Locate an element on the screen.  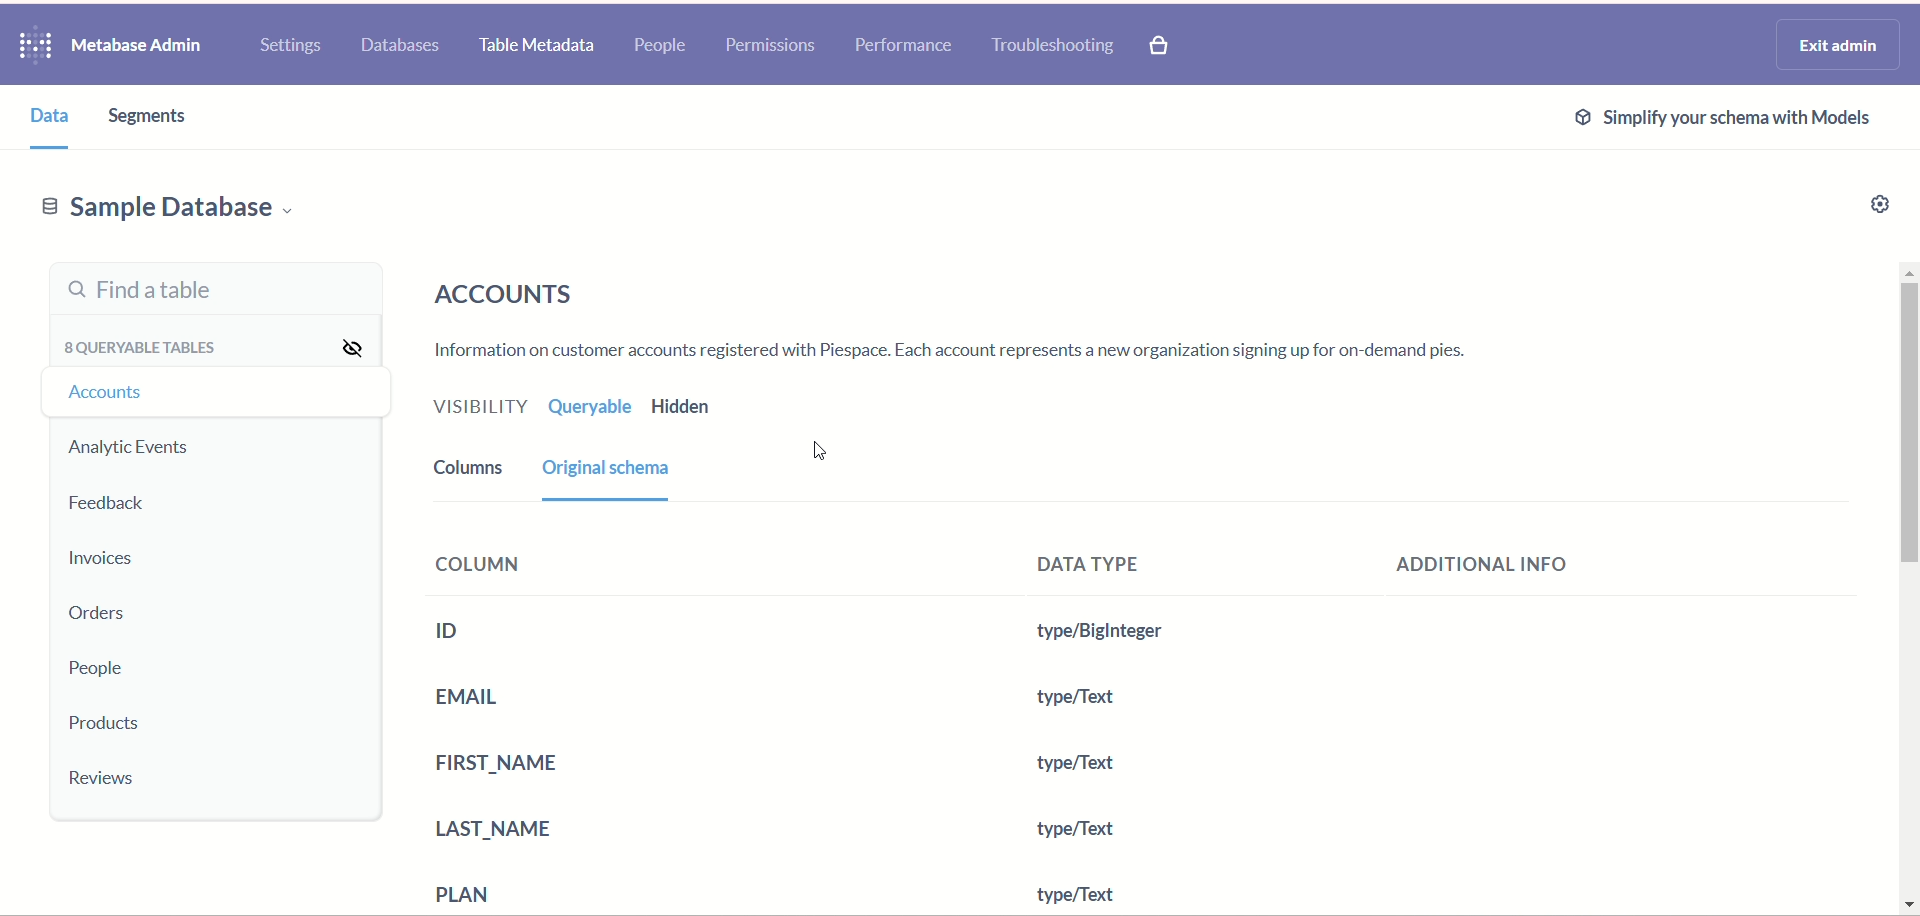
paid features is located at coordinates (1162, 48).